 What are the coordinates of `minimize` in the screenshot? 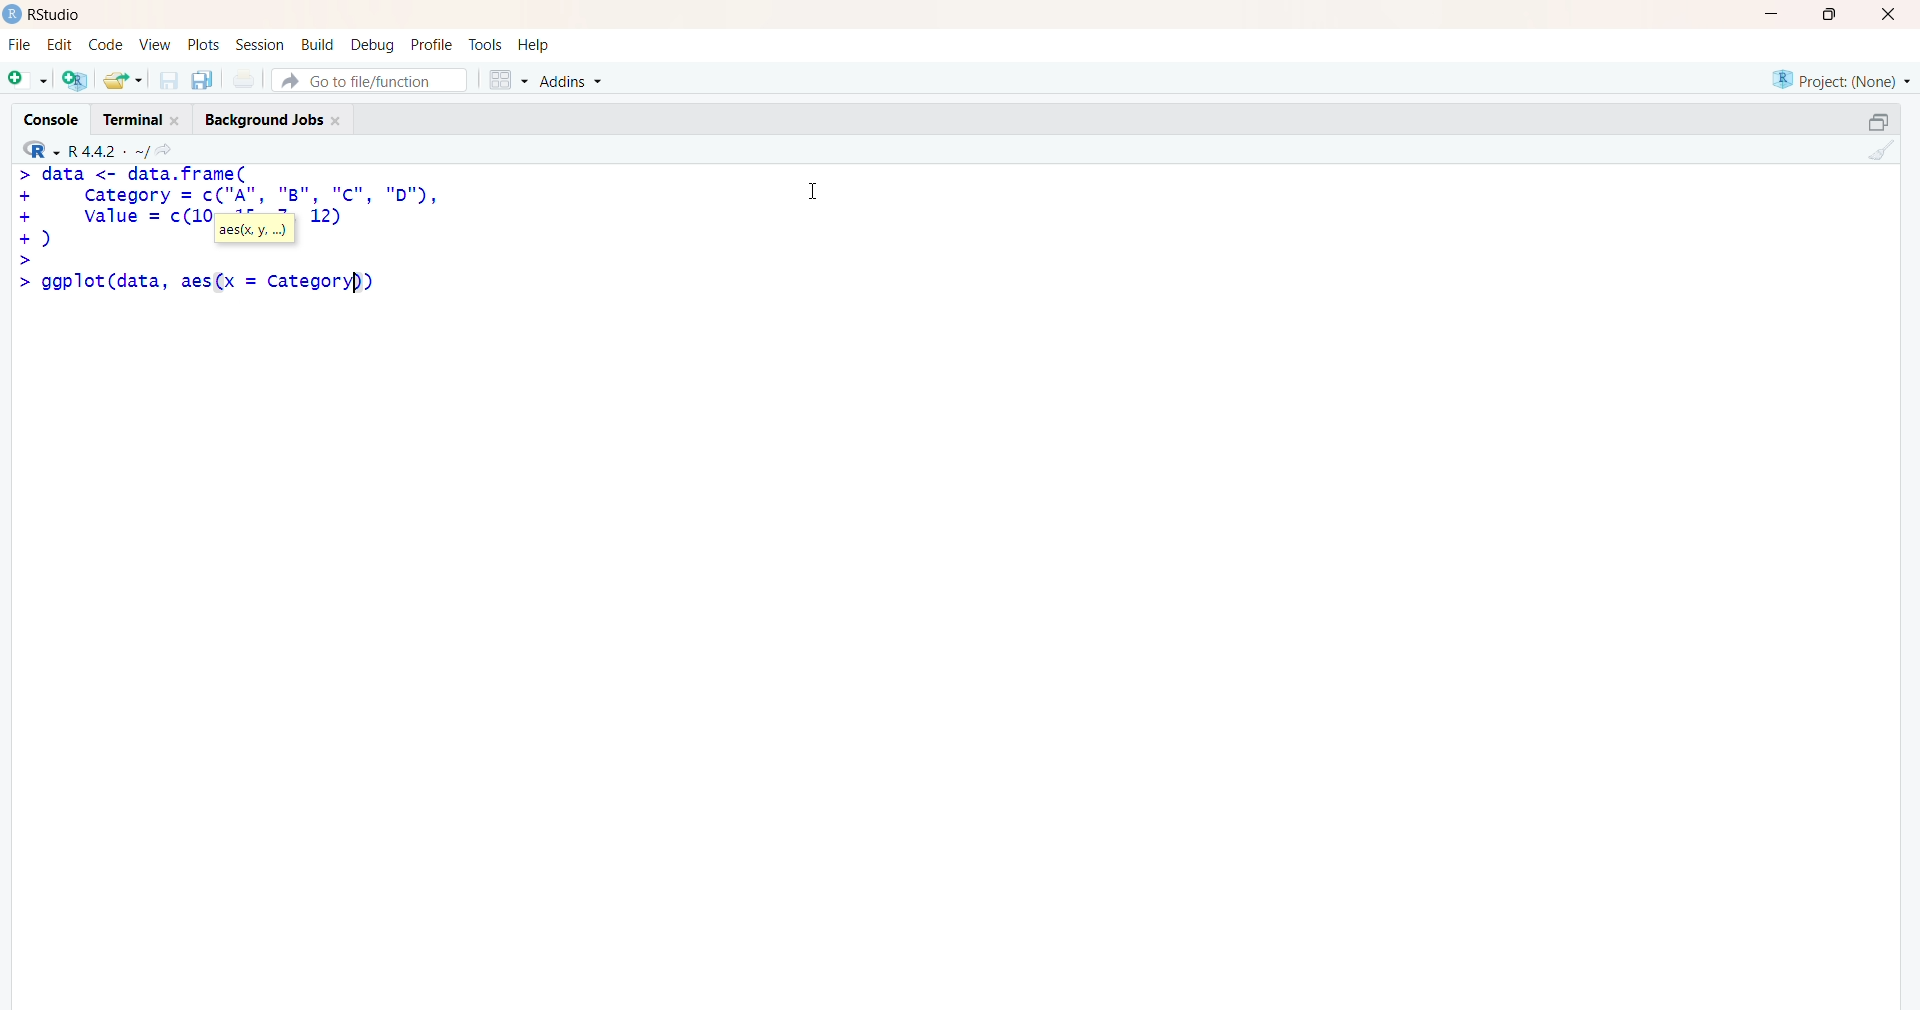 It's located at (1778, 14).